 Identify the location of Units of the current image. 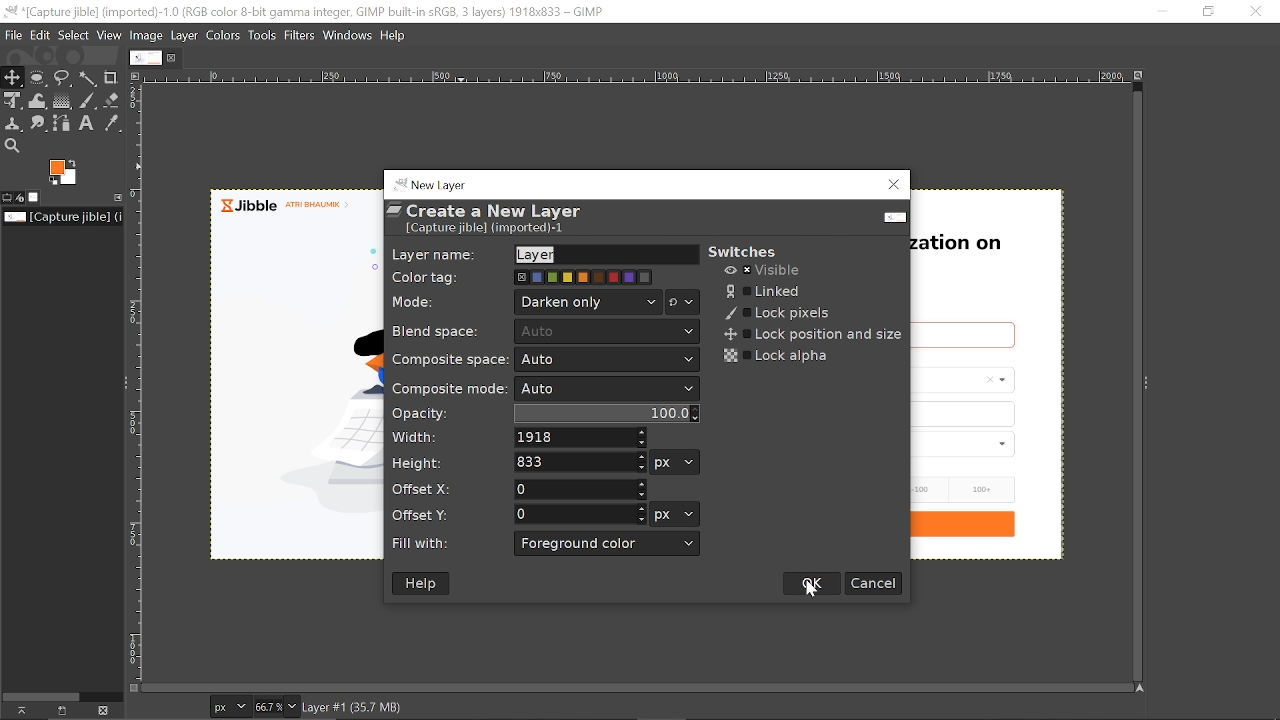
(229, 707).